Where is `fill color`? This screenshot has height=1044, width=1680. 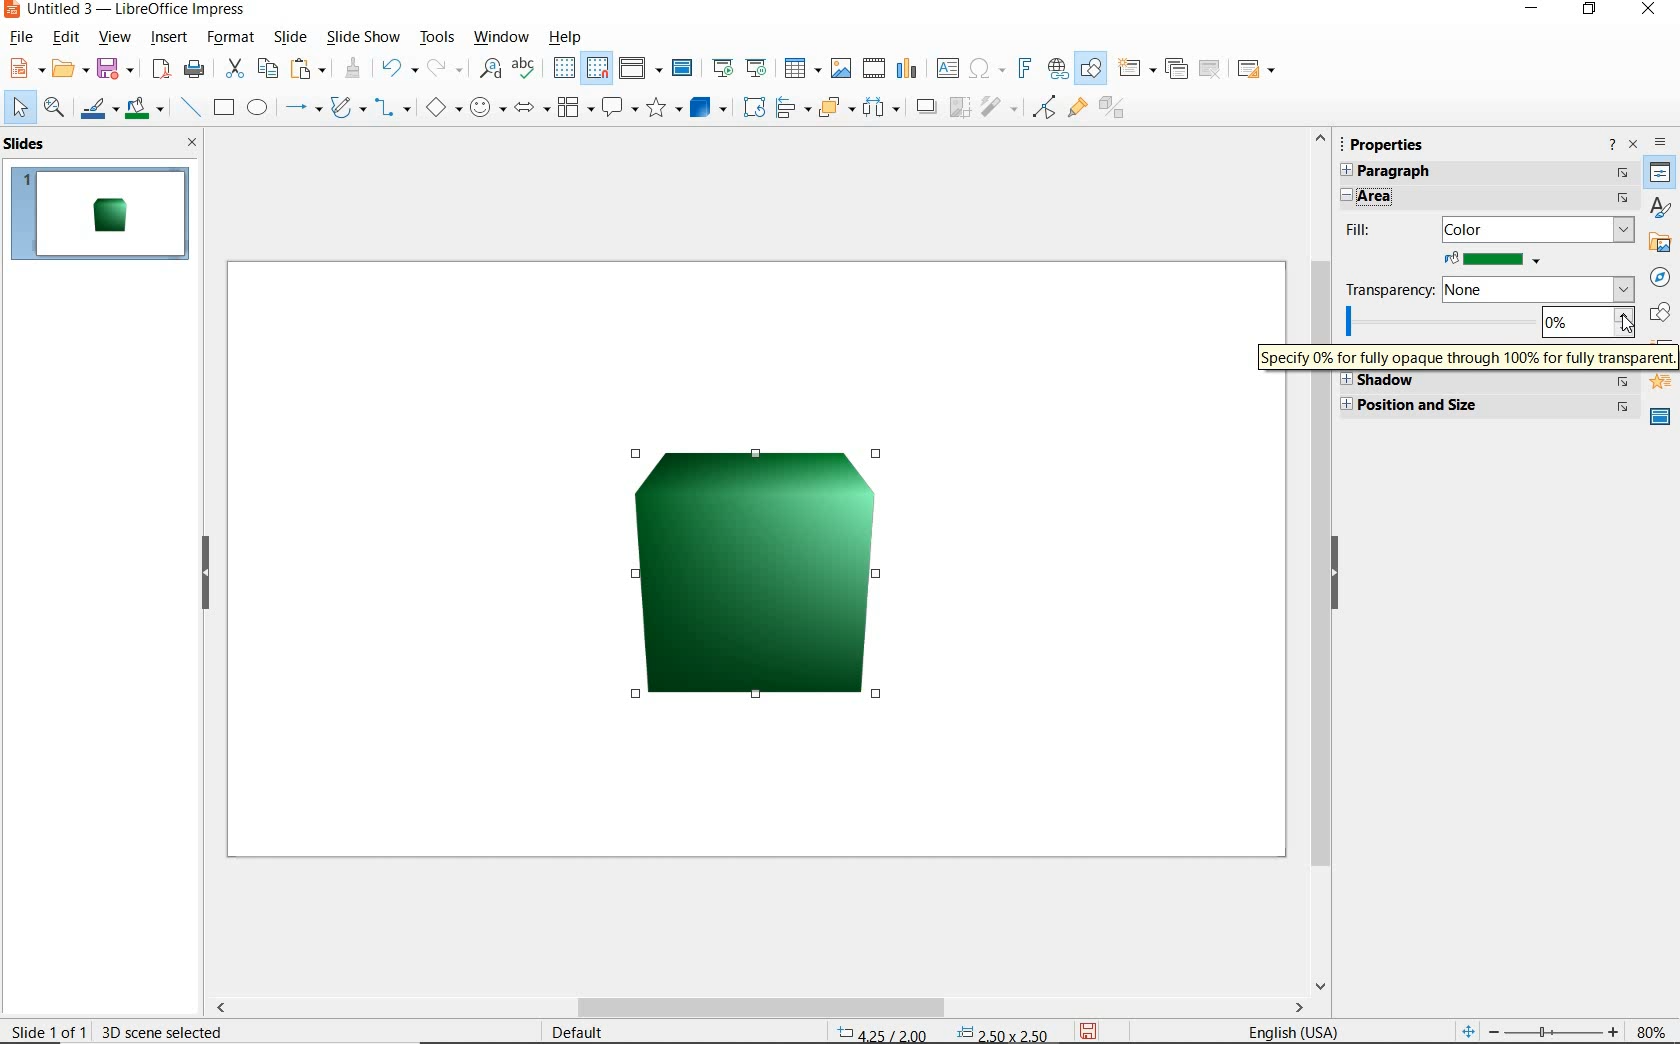
fill color is located at coordinates (145, 110).